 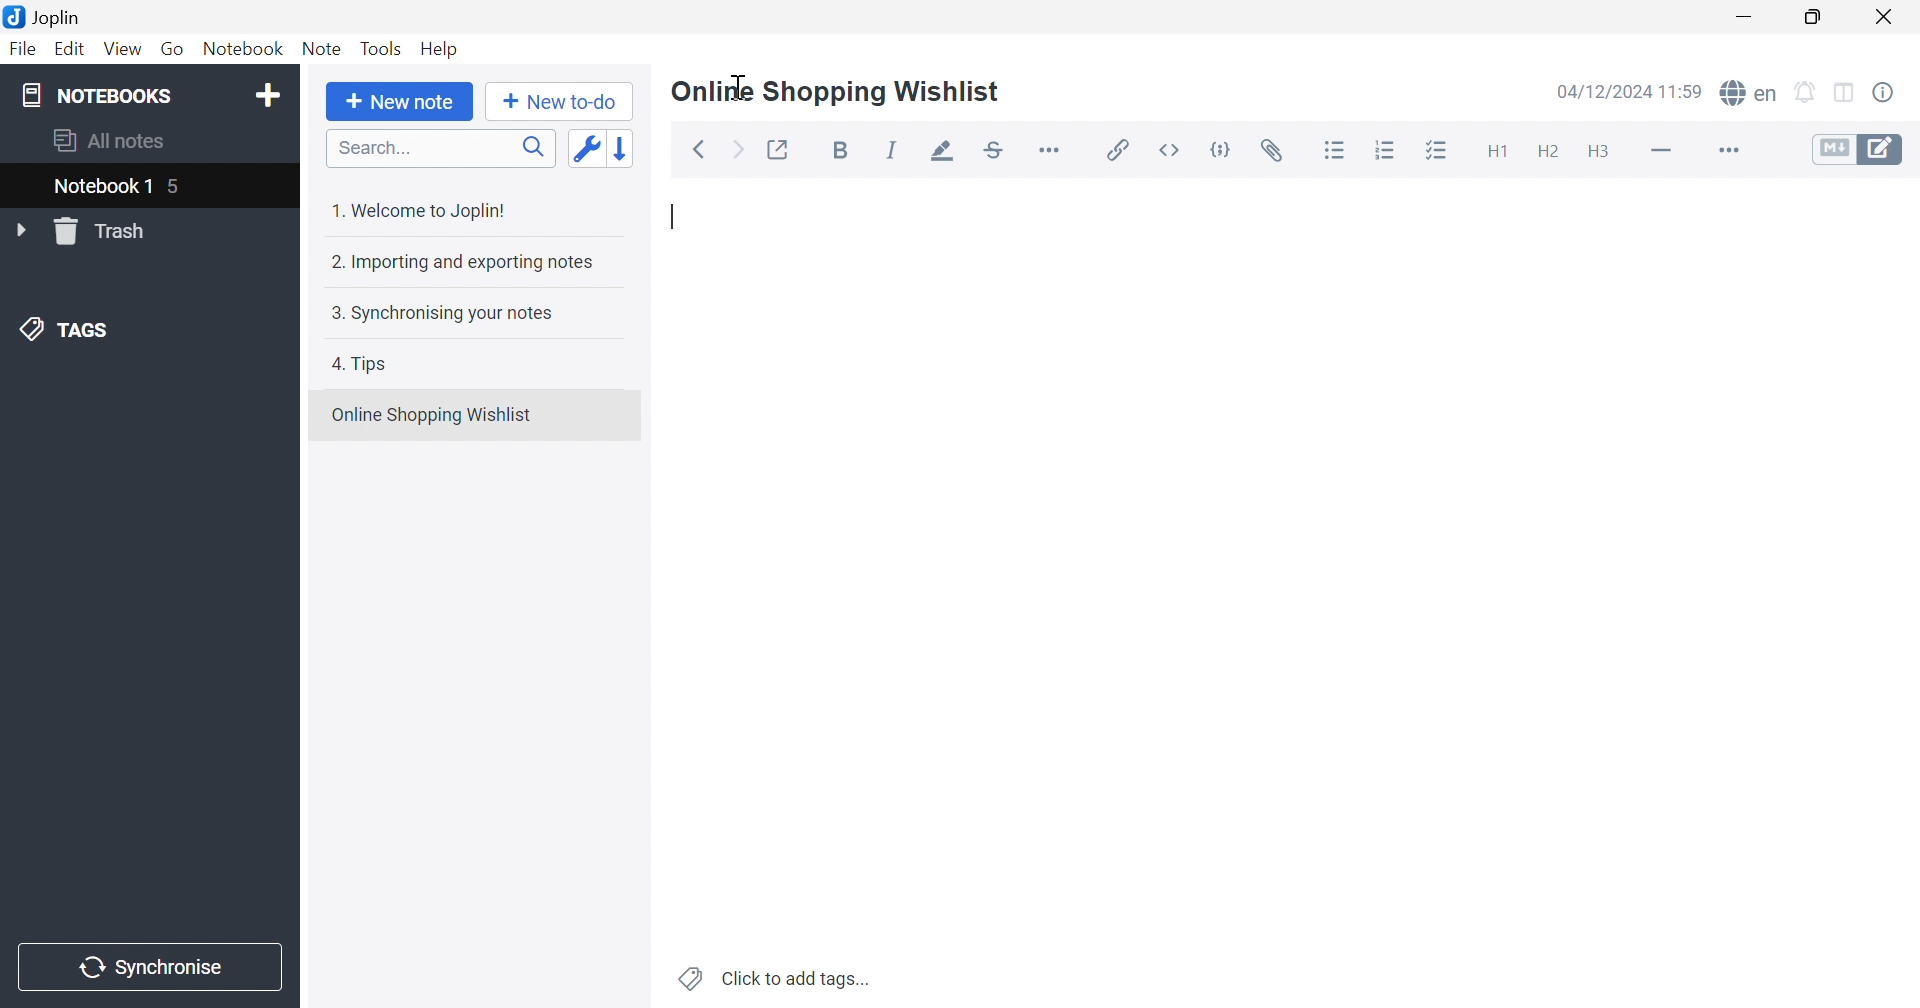 What do you see at coordinates (782, 149) in the screenshot?
I see `Toggle external editing` at bounding box center [782, 149].